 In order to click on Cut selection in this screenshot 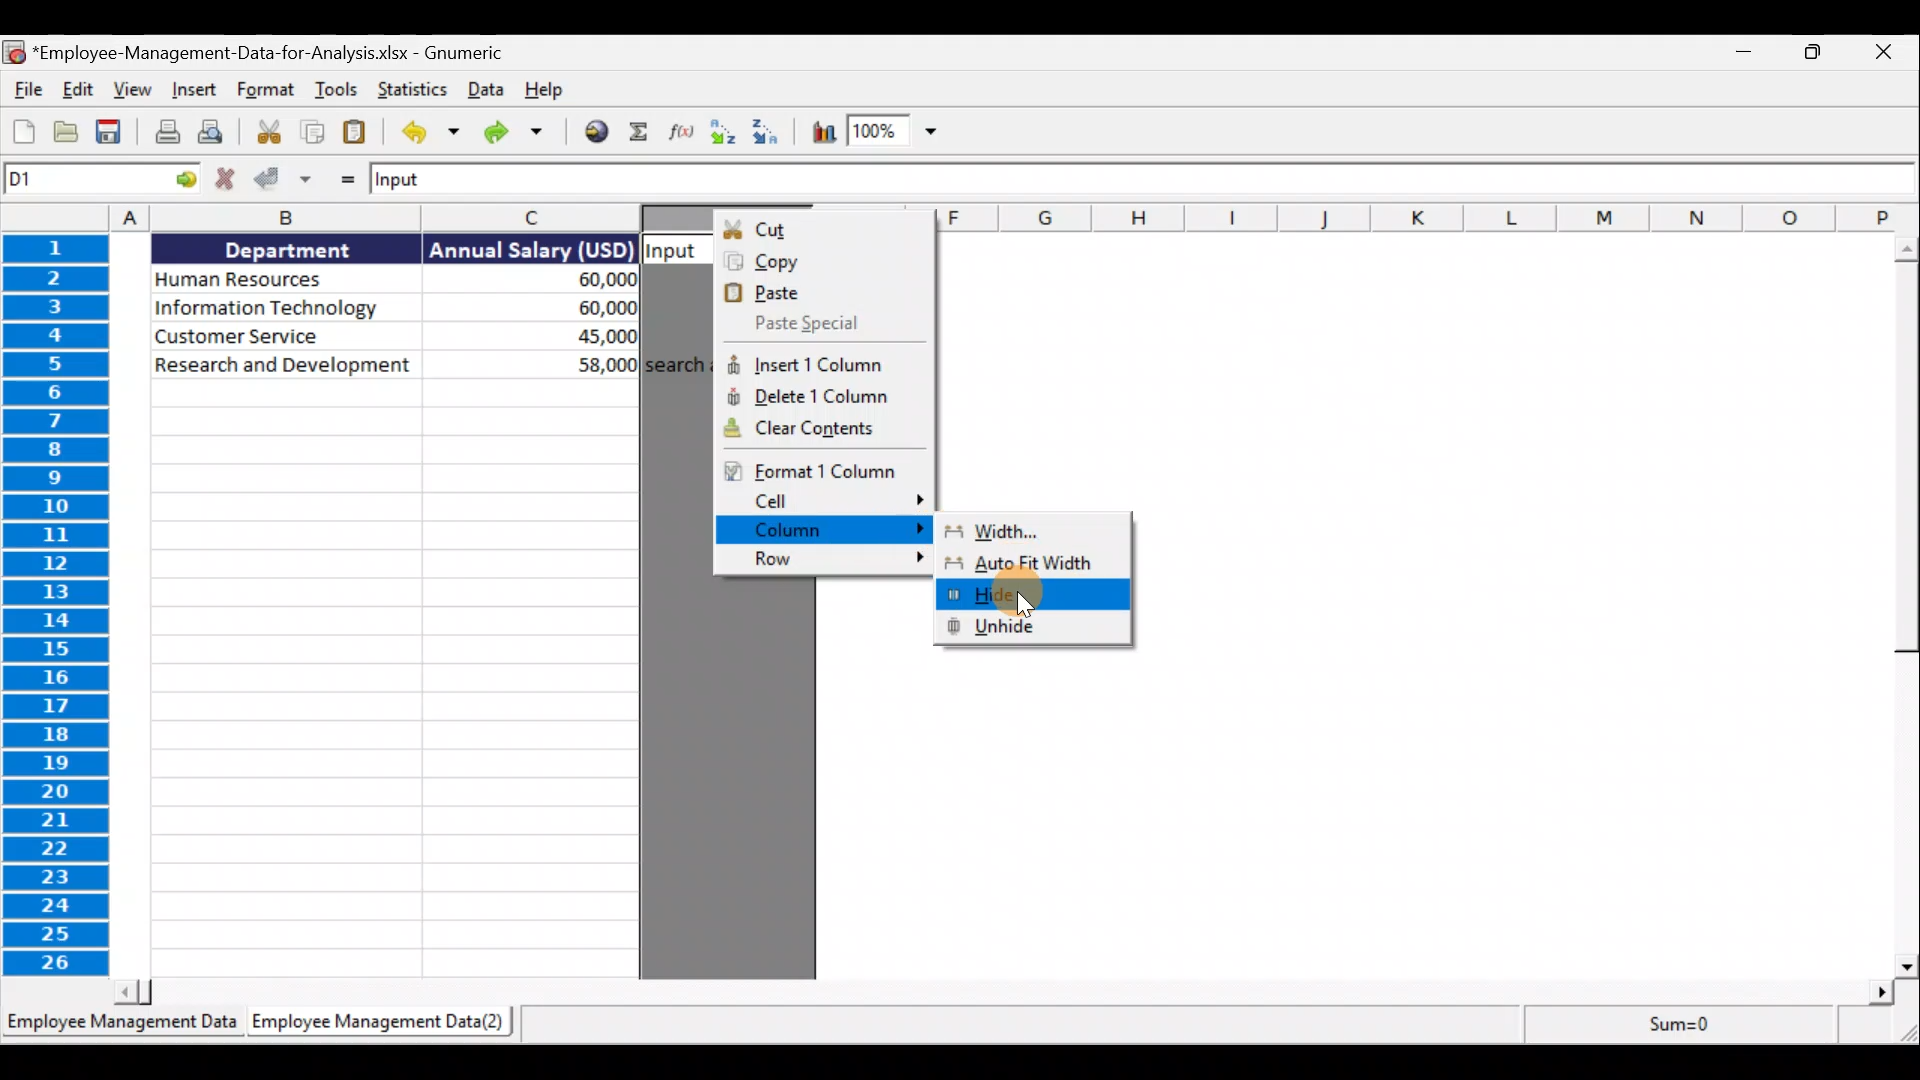, I will do `click(266, 133)`.